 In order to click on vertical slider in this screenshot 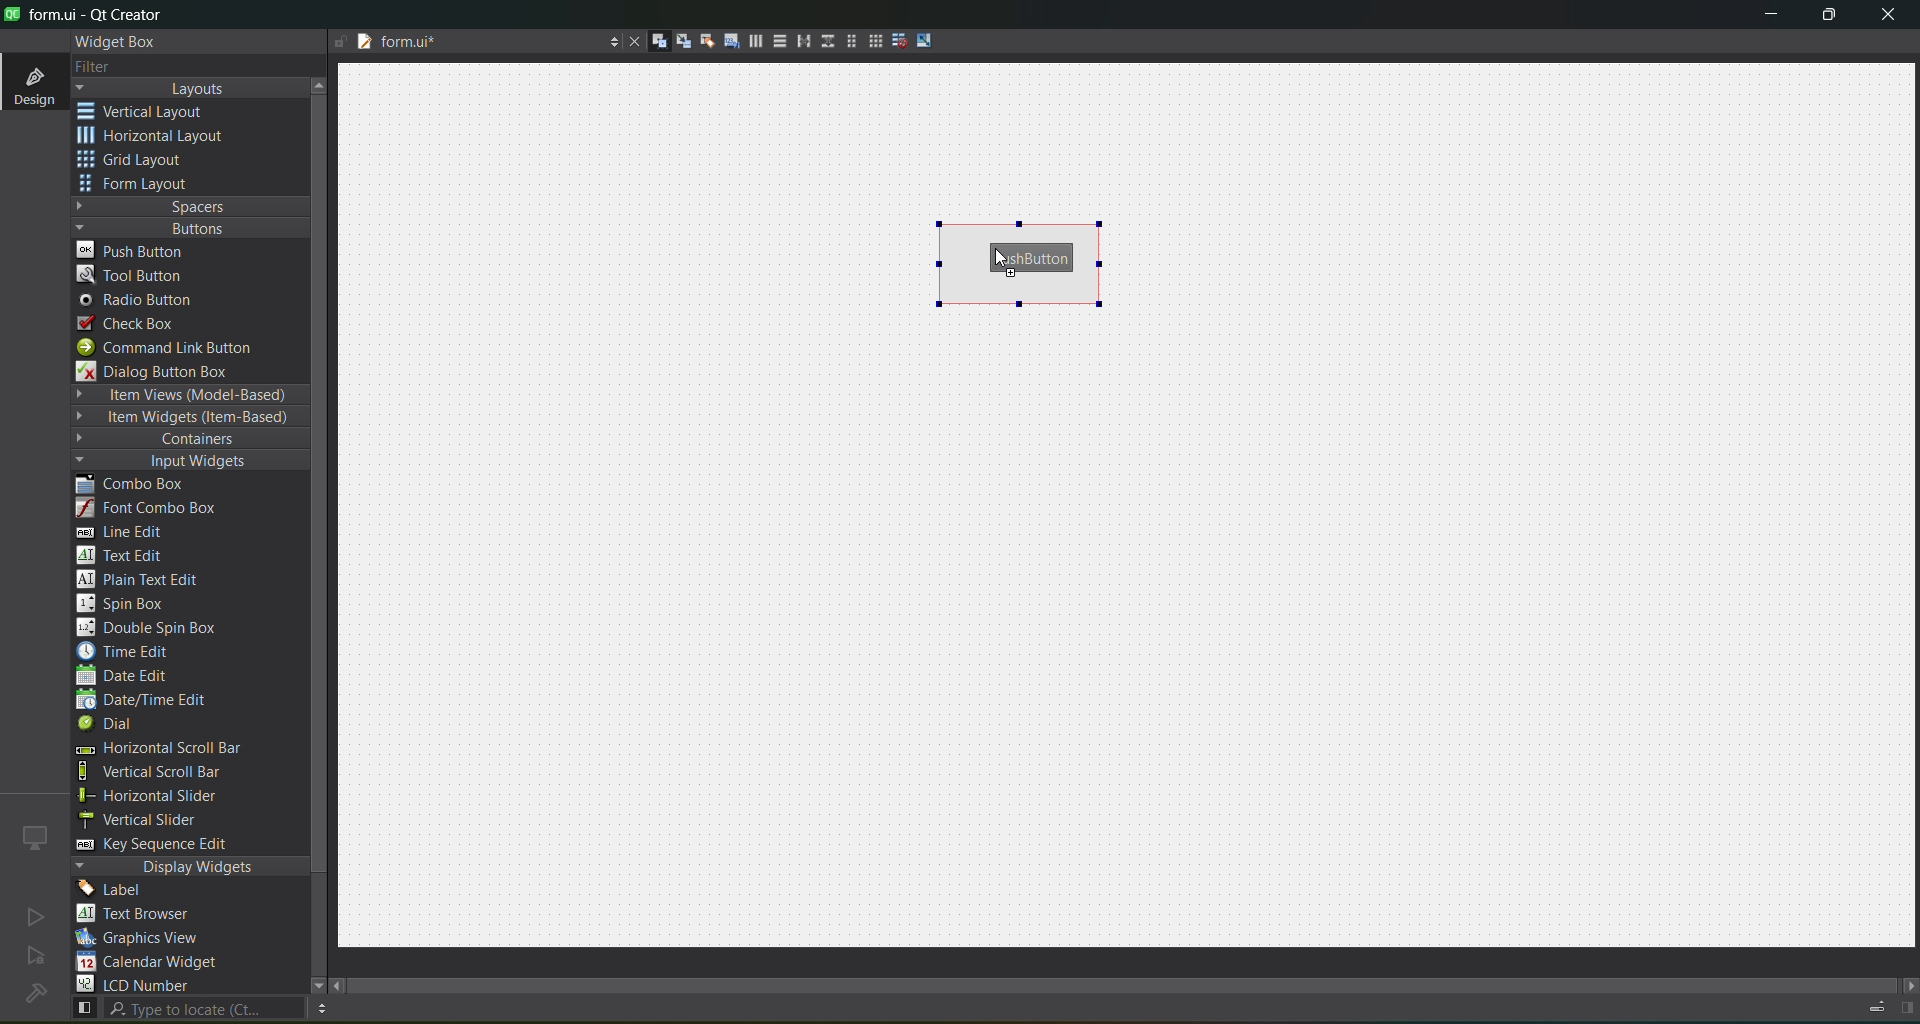, I will do `click(157, 819)`.